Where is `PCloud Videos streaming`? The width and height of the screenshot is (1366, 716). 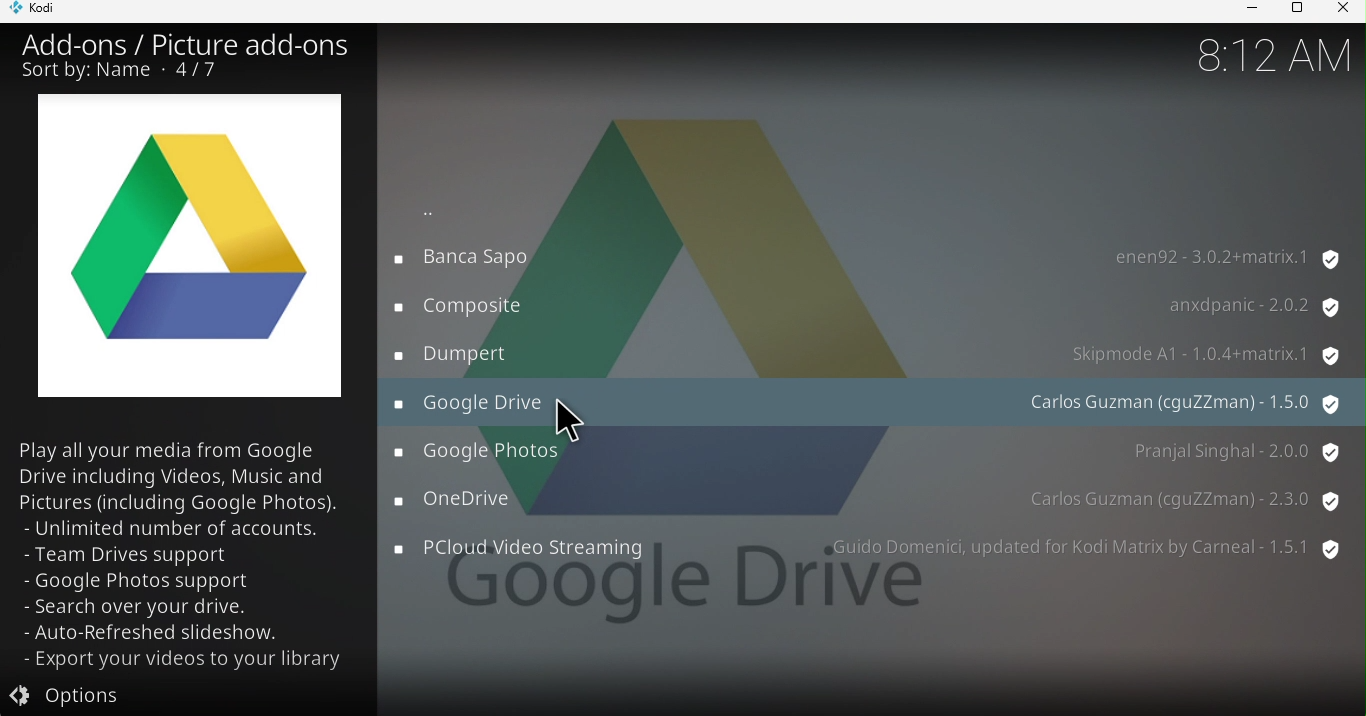
PCloud Videos streaming is located at coordinates (869, 553).